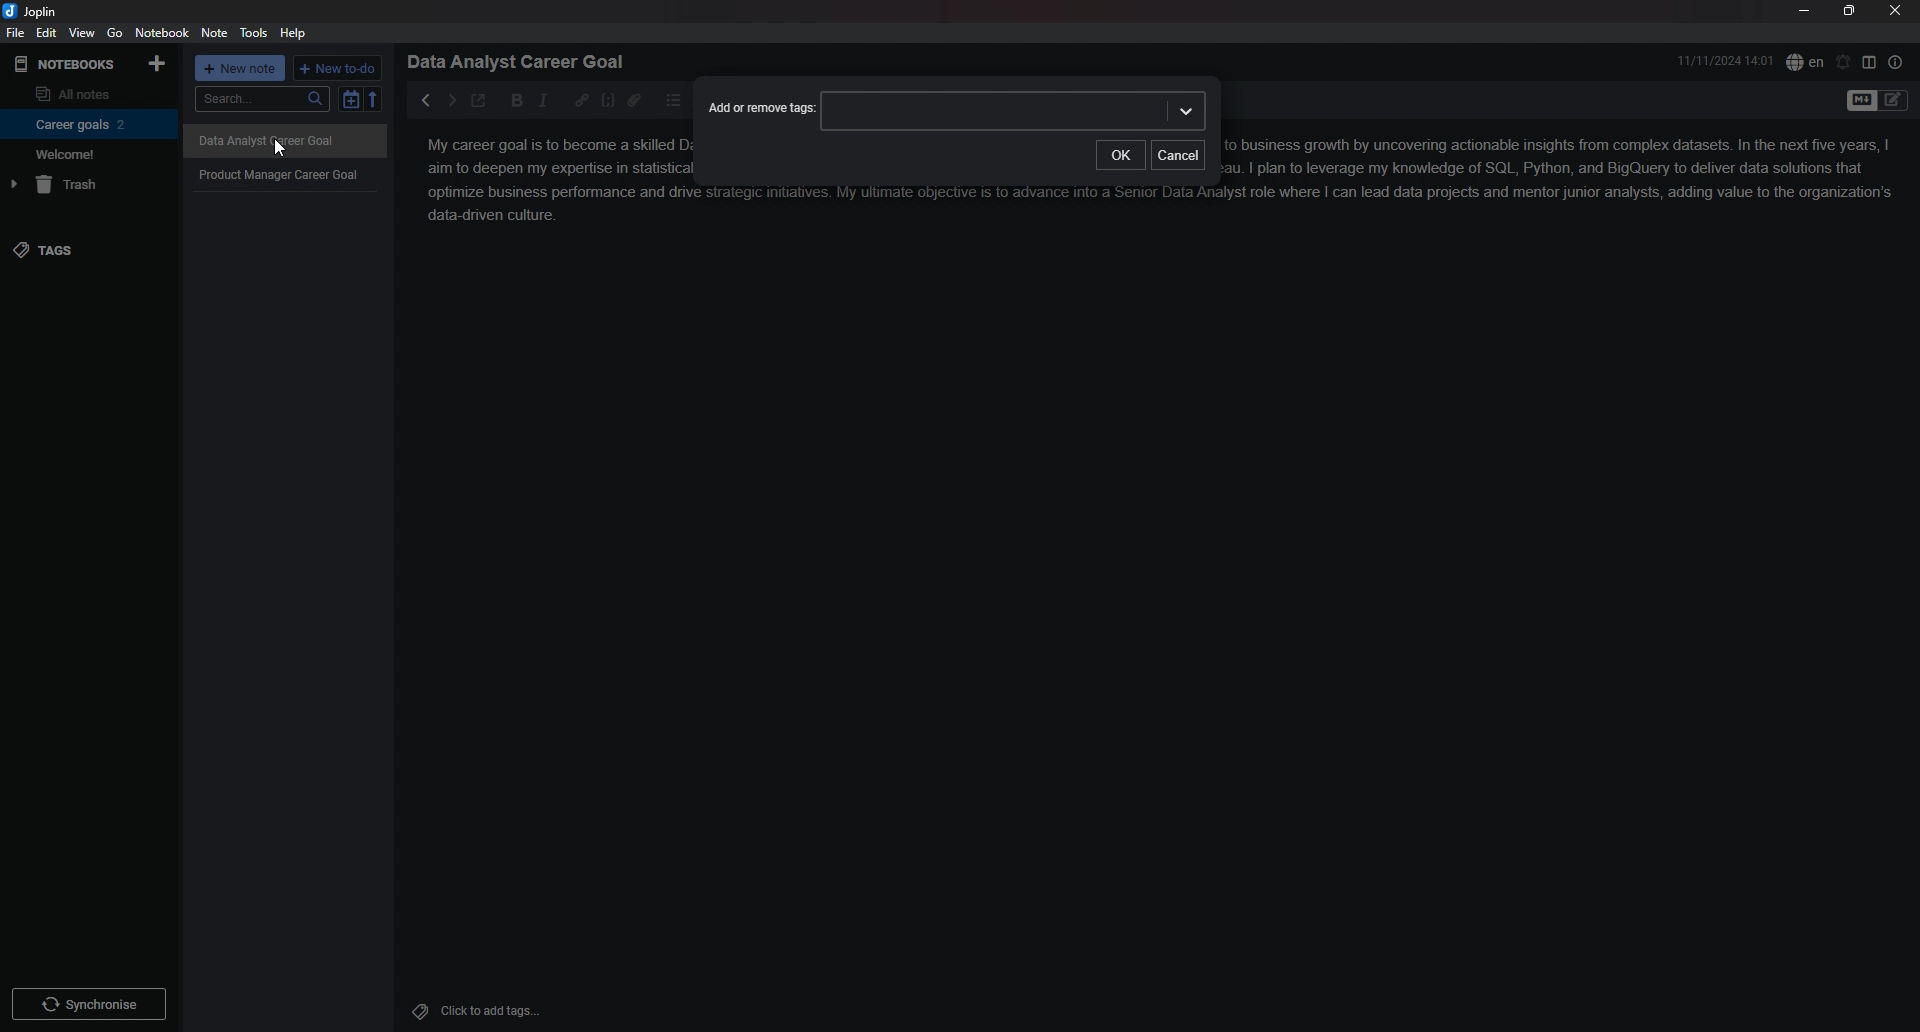 The height and width of the screenshot is (1032, 1920). What do you see at coordinates (518, 101) in the screenshot?
I see `bold` at bounding box center [518, 101].